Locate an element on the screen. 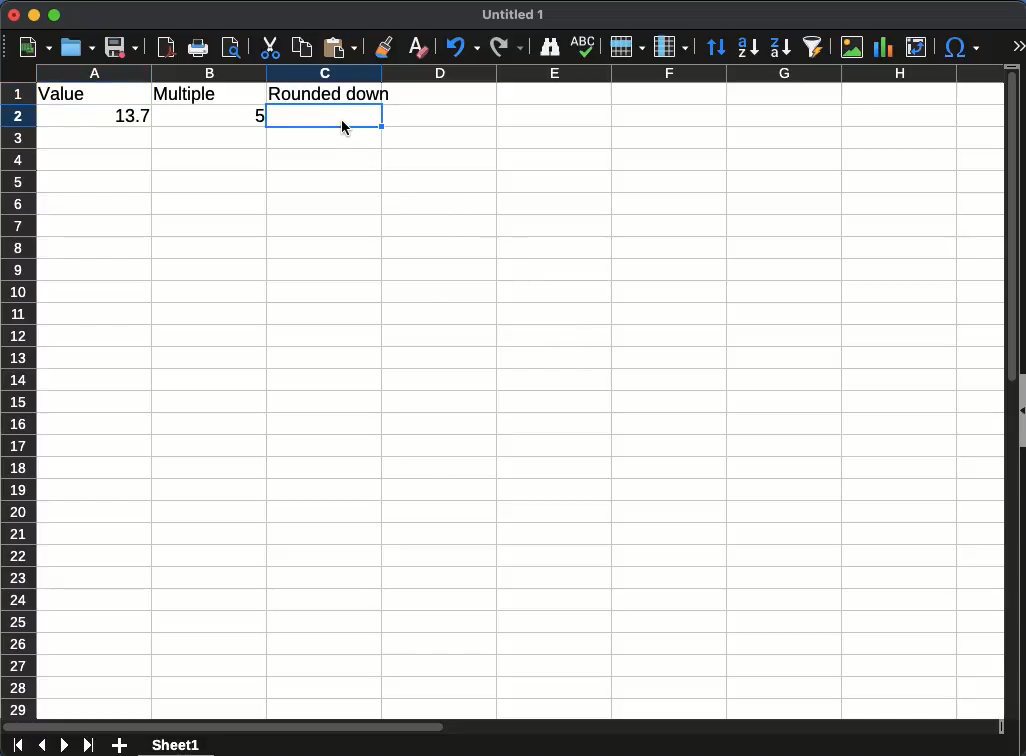  expand is located at coordinates (1018, 46).